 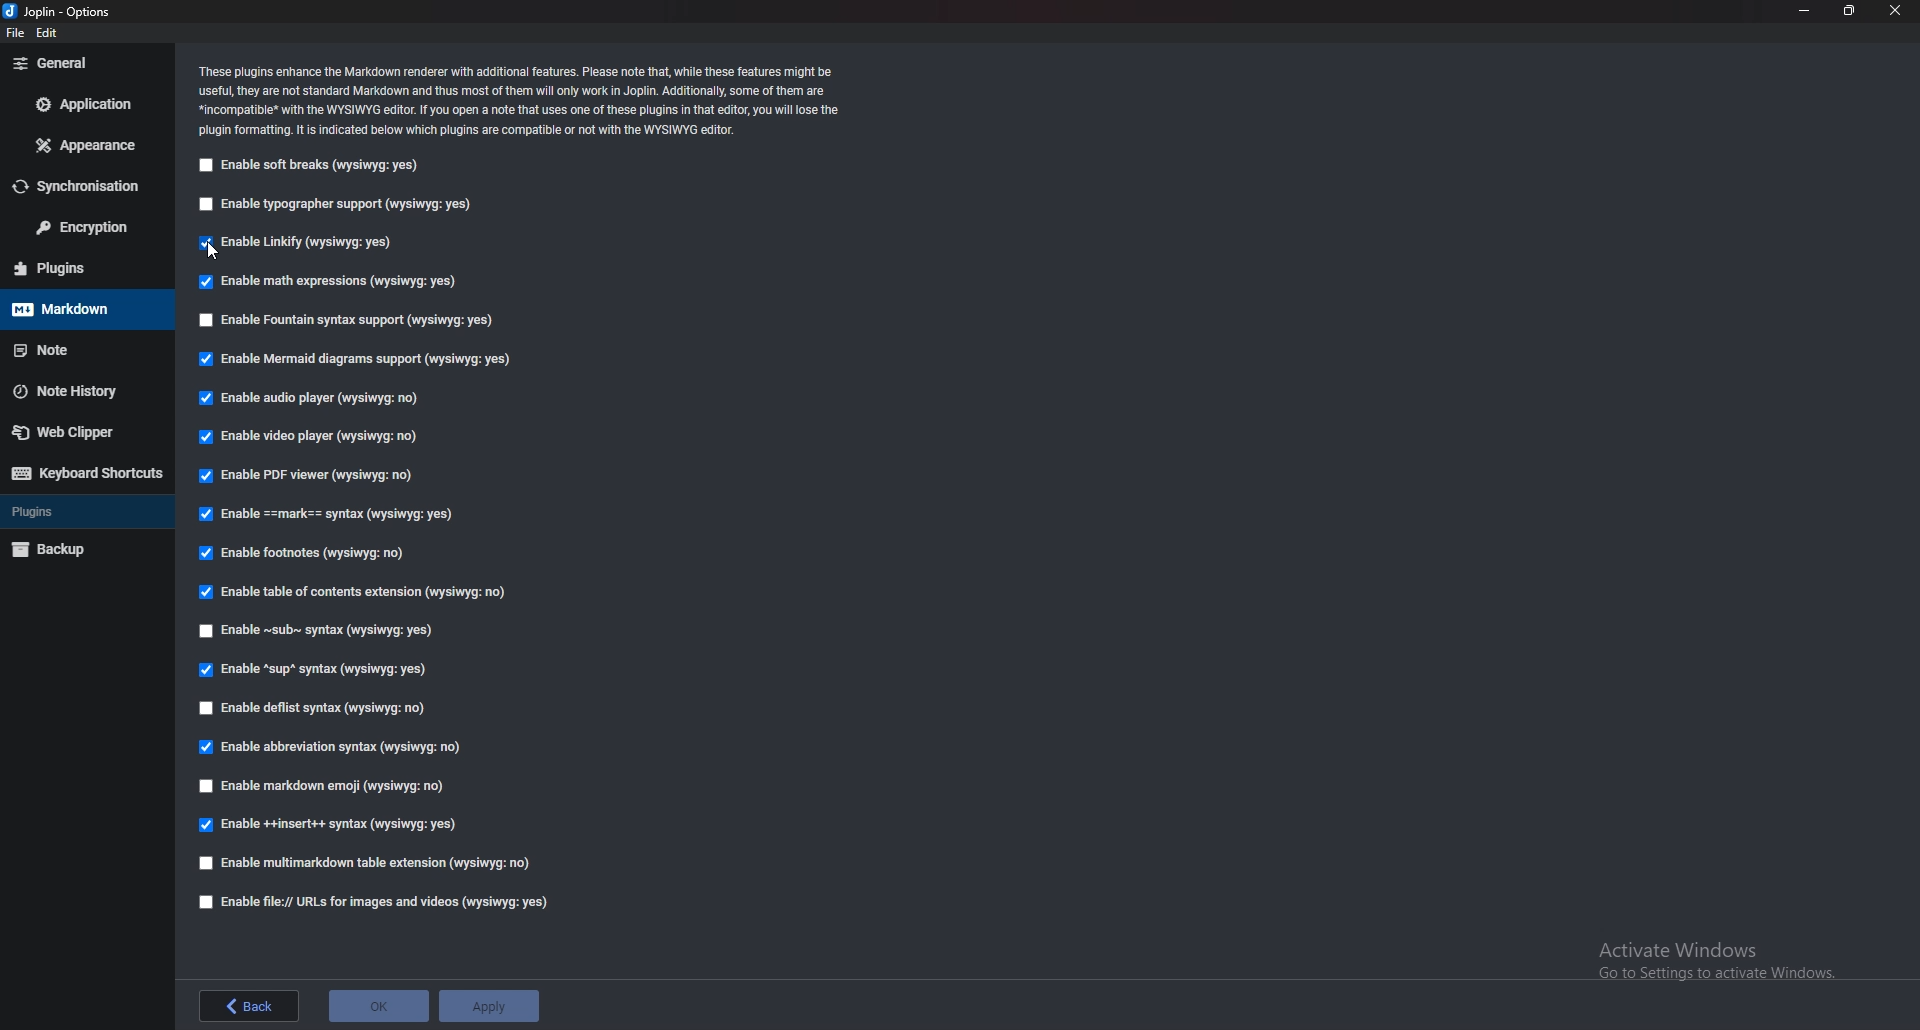 I want to click on Enable linkify, so click(x=296, y=243).